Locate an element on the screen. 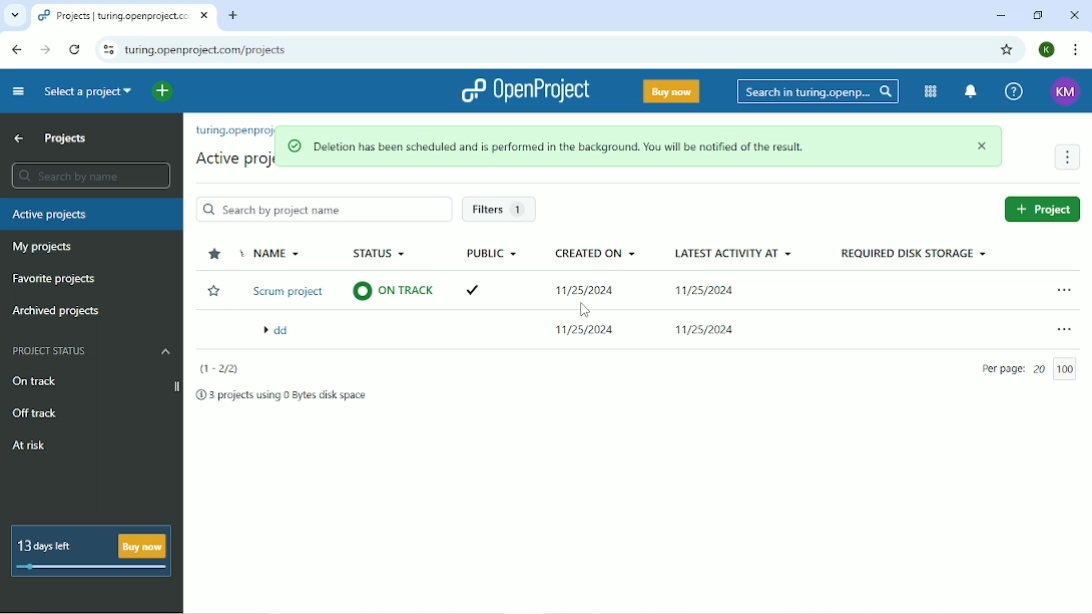 Image resolution: width=1092 pixels, height=614 pixels. Restore down is located at coordinates (1037, 16).